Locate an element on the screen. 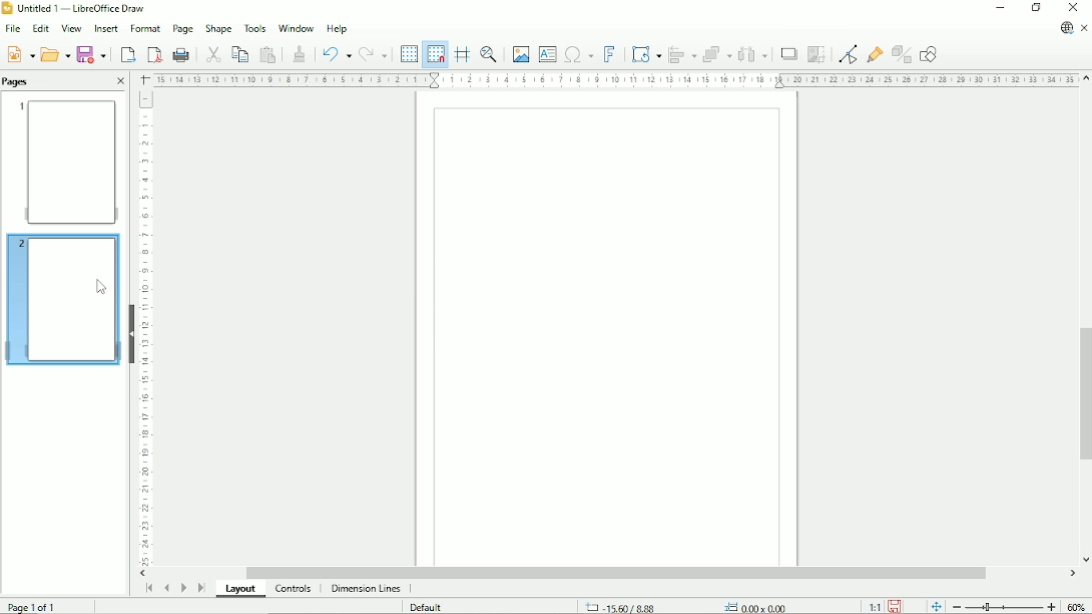 Image resolution: width=1092 pixels, height=614 pixels. Vertical scrollbar is located at coordinates (1082, 395).